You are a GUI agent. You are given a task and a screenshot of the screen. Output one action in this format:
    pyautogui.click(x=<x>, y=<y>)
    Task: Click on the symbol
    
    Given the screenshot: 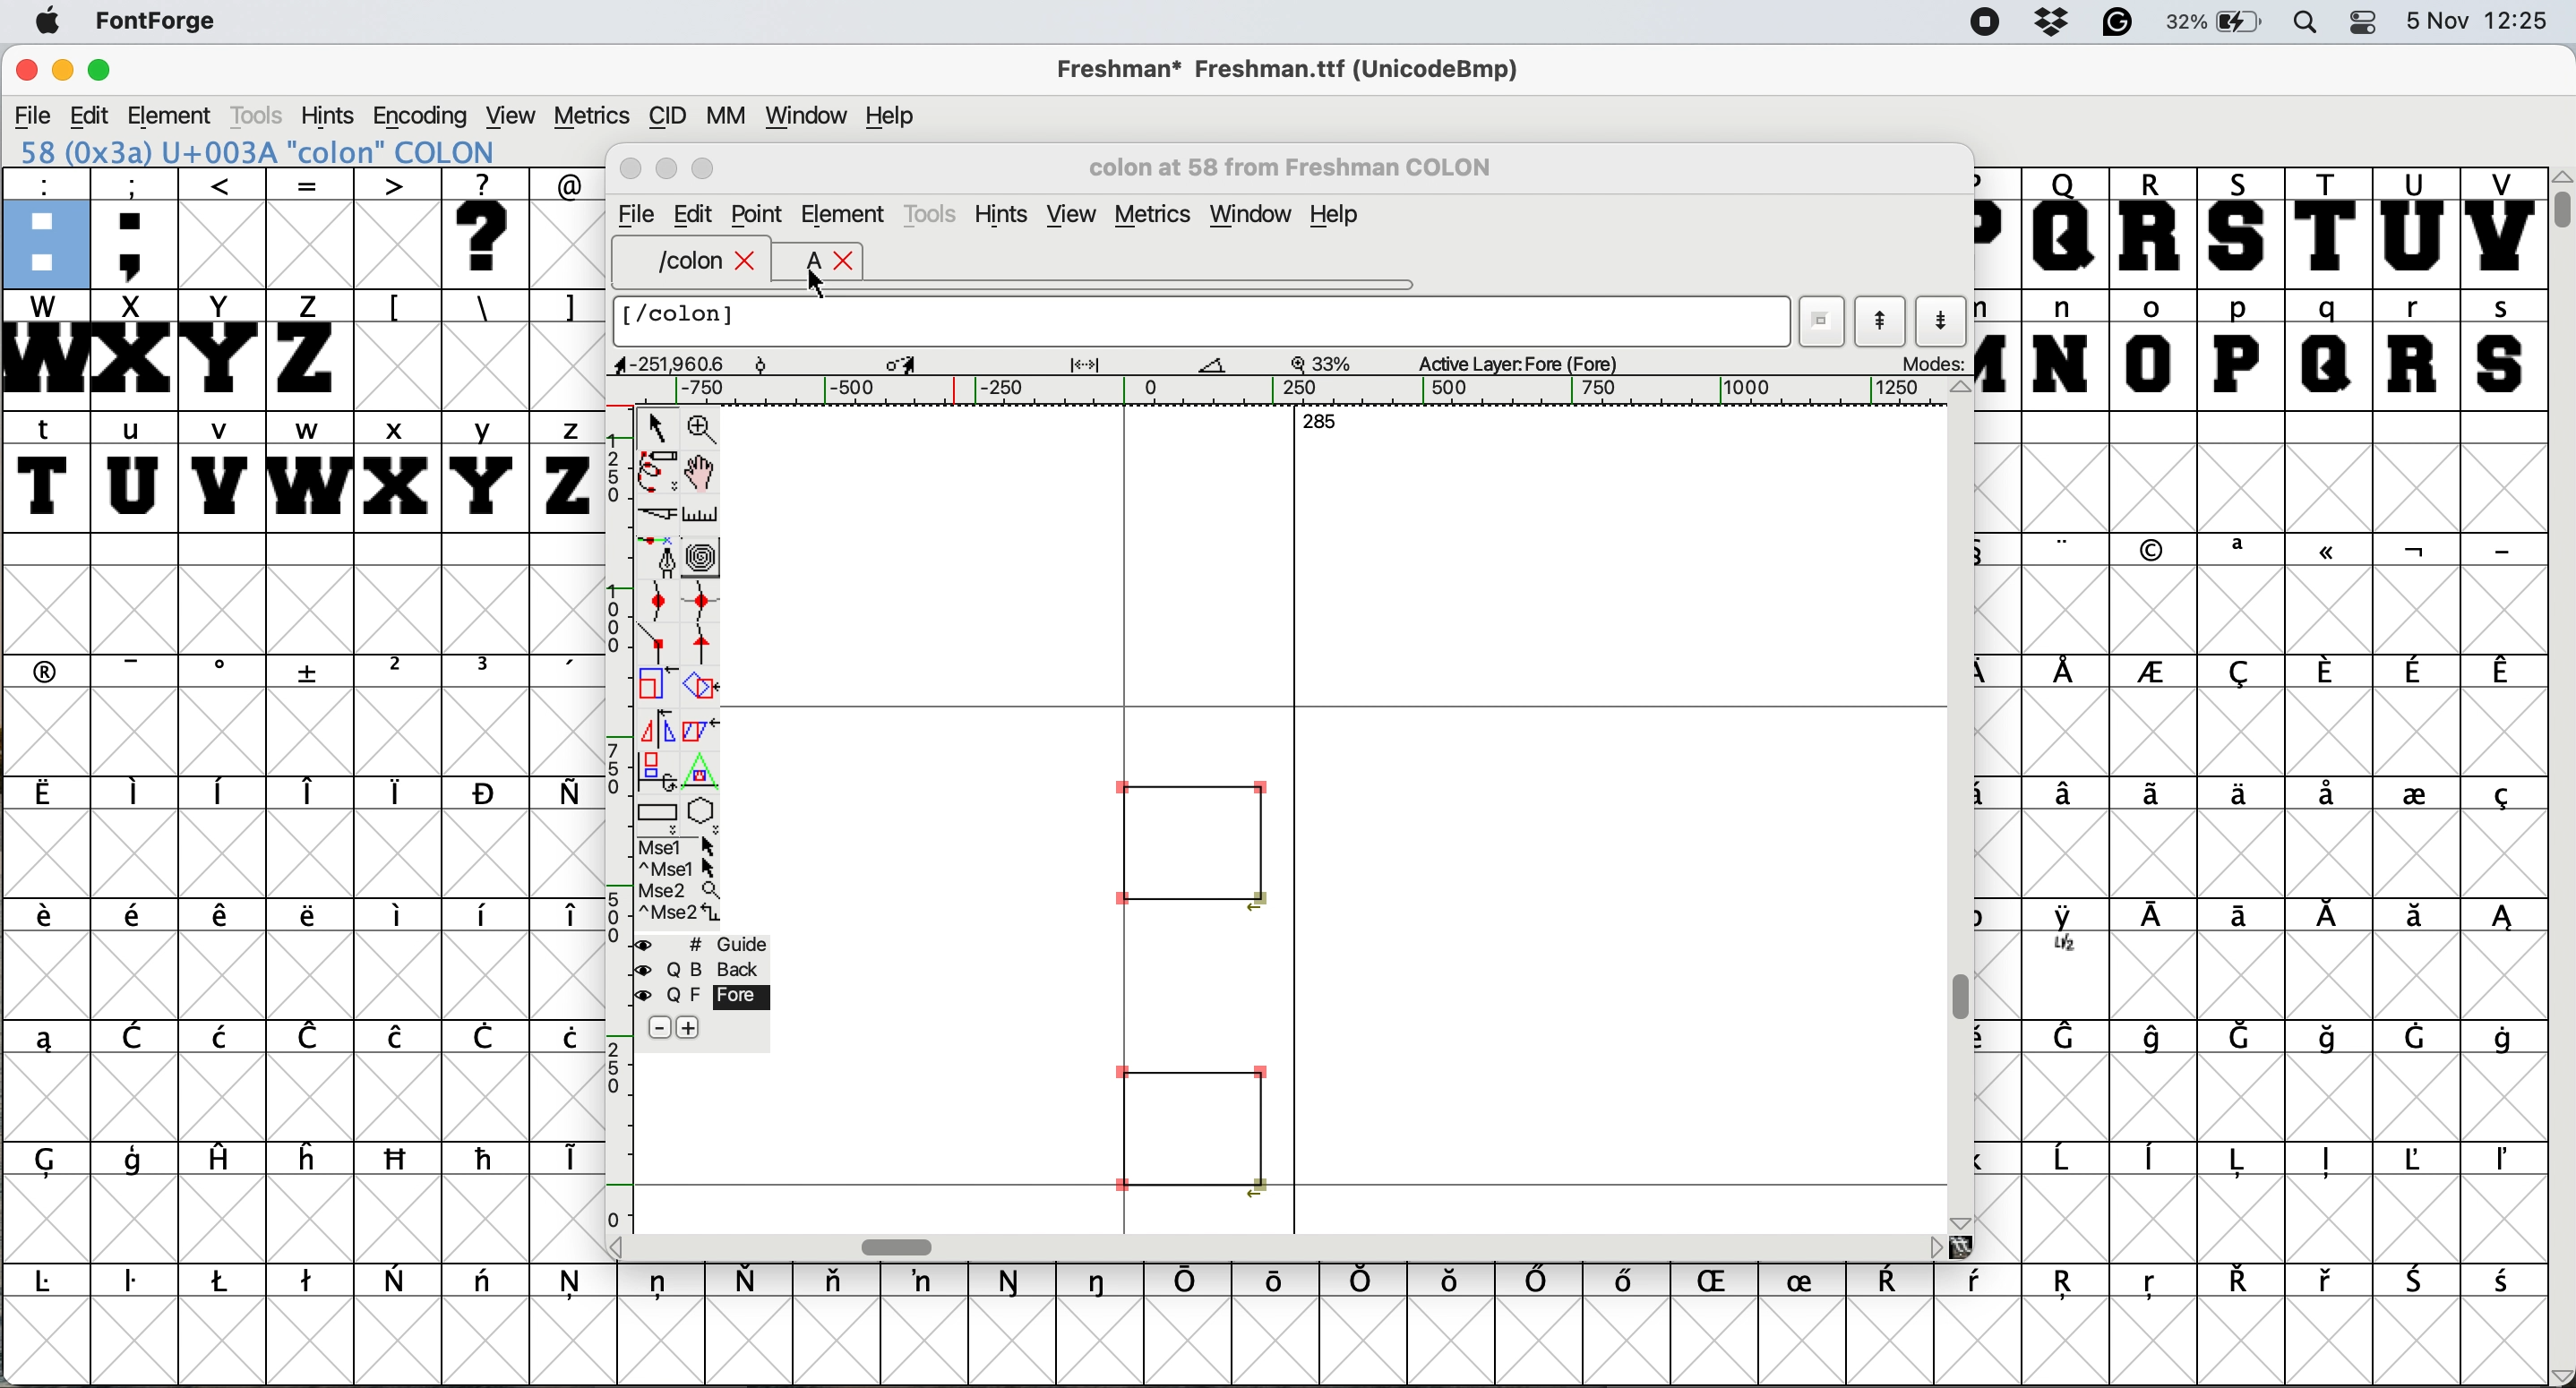 What is the action you would take?
    pyautogui.click(x=2325, y=671)
    